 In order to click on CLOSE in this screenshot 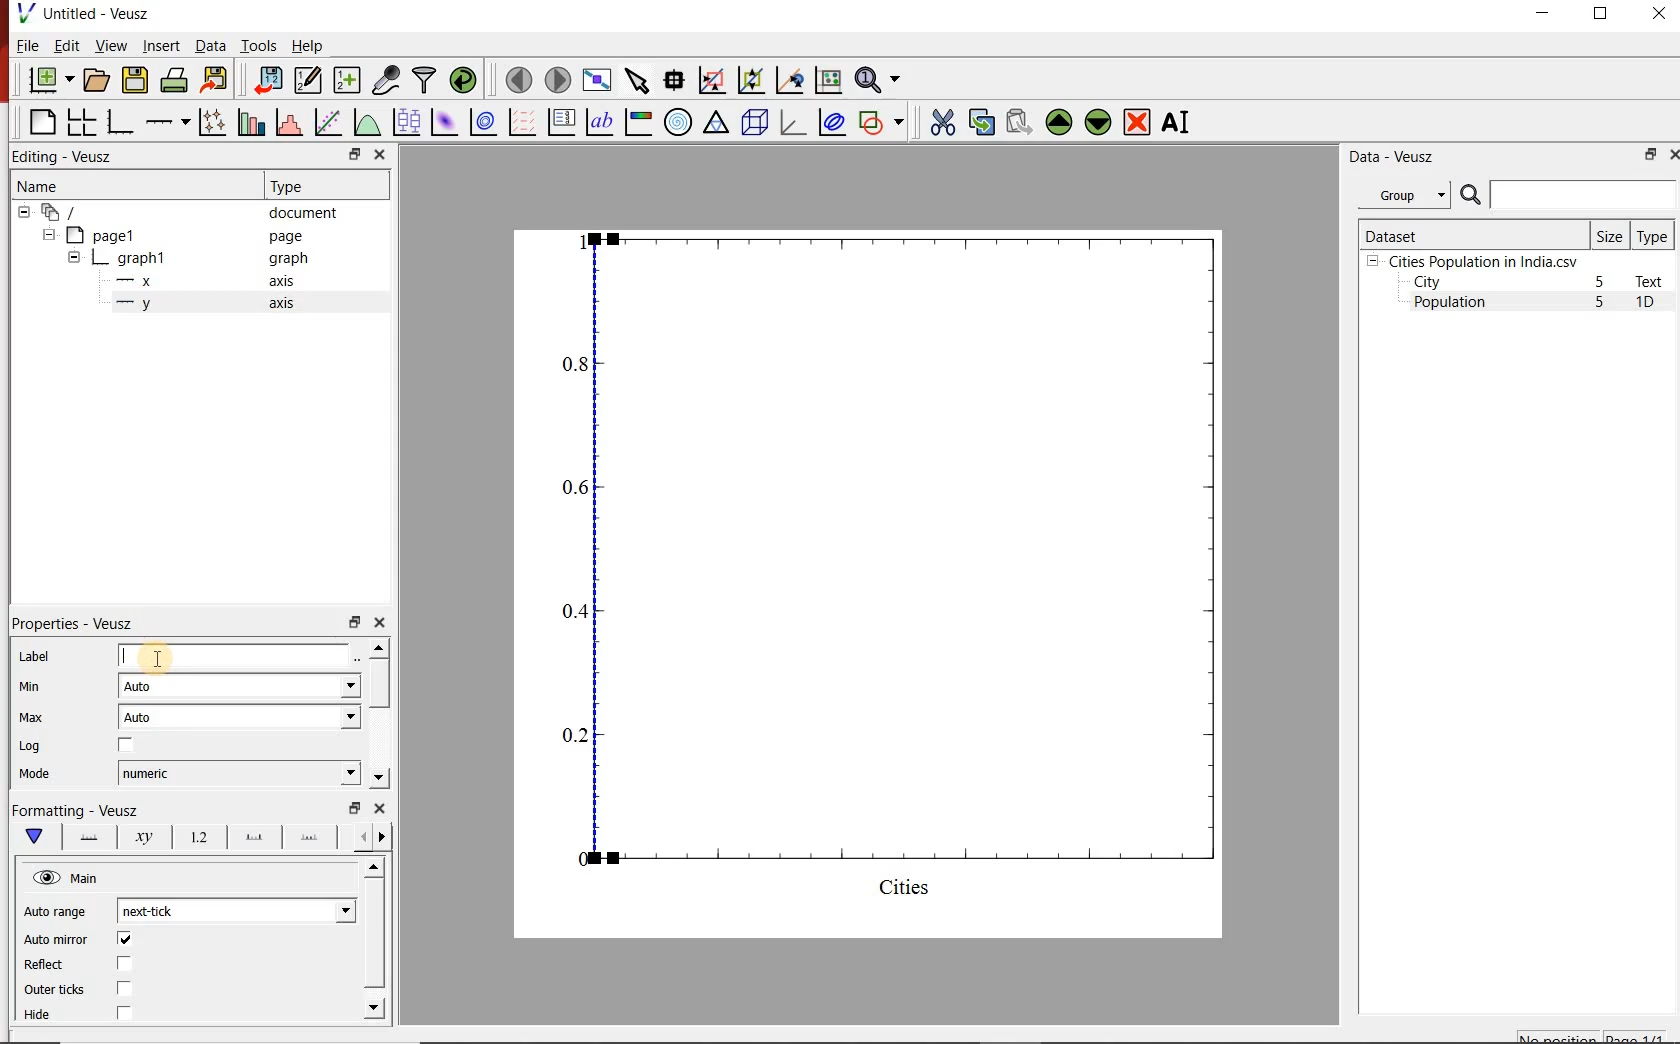, I will do `click(1657, 16)`.